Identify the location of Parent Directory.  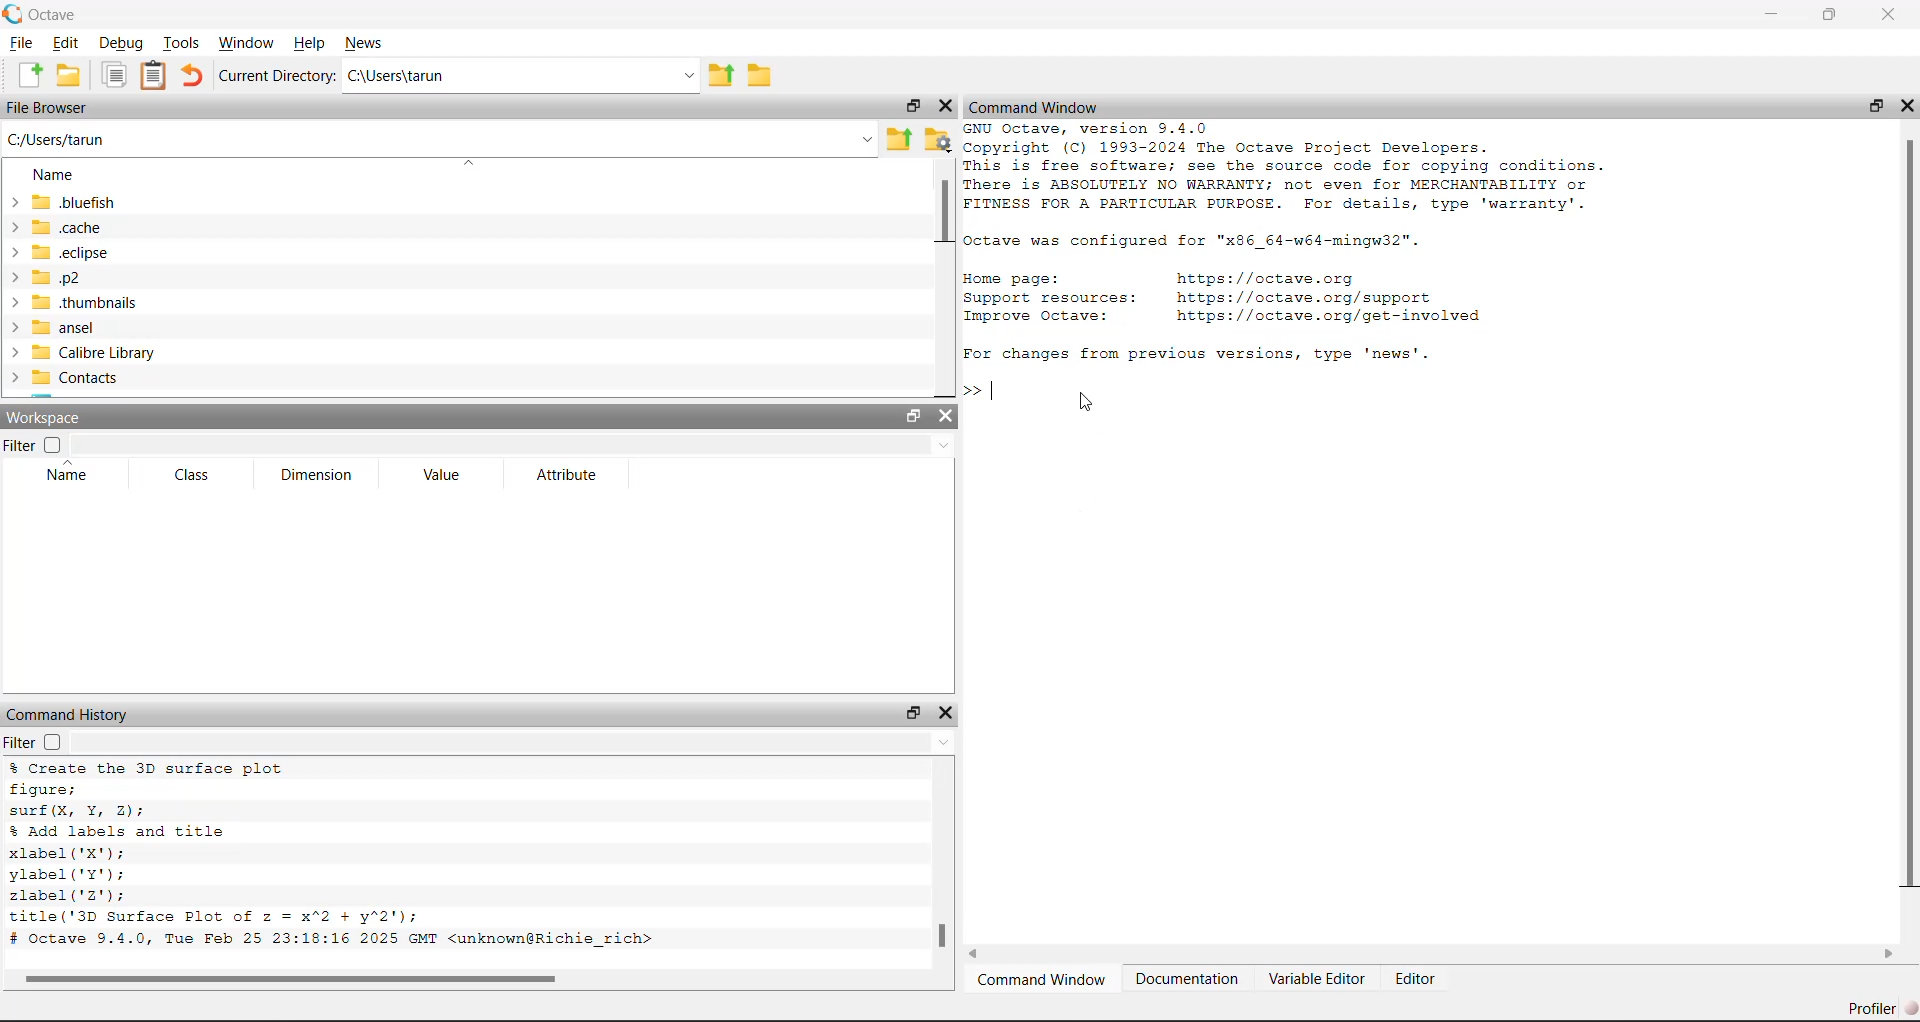
(900, 139).